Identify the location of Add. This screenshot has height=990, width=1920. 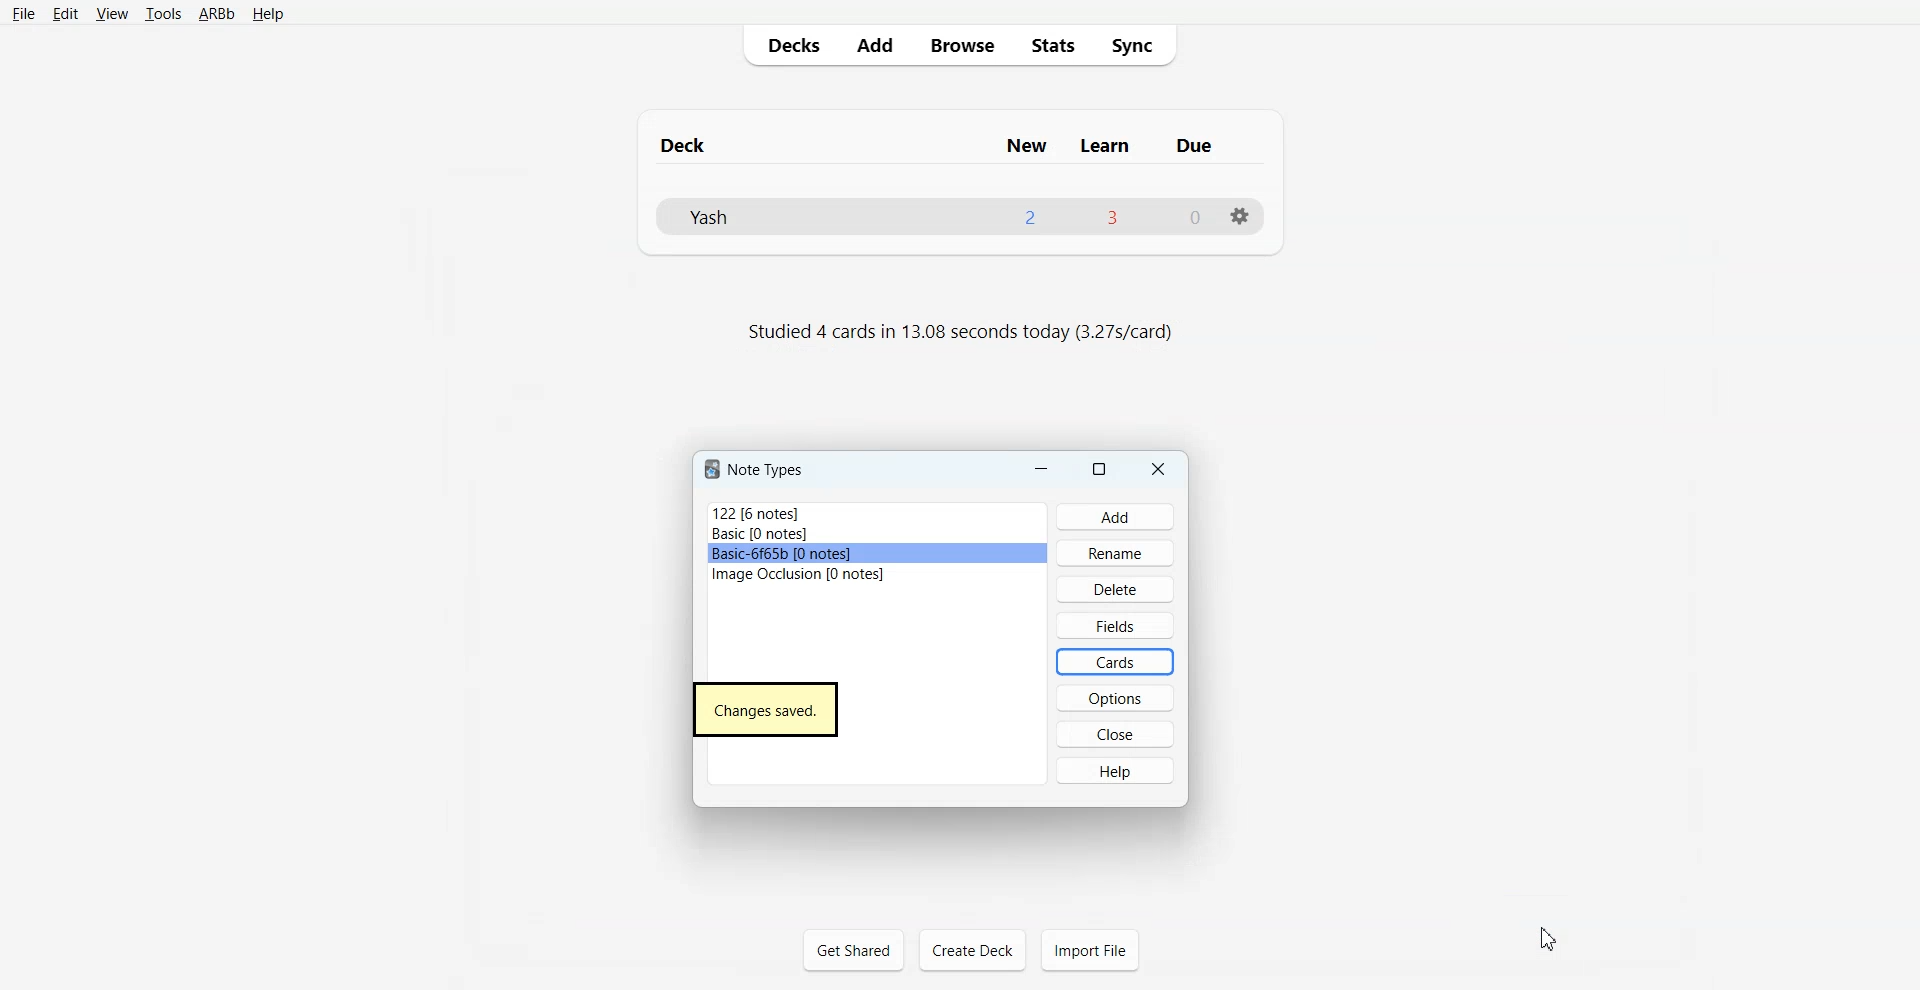
(874, 45).